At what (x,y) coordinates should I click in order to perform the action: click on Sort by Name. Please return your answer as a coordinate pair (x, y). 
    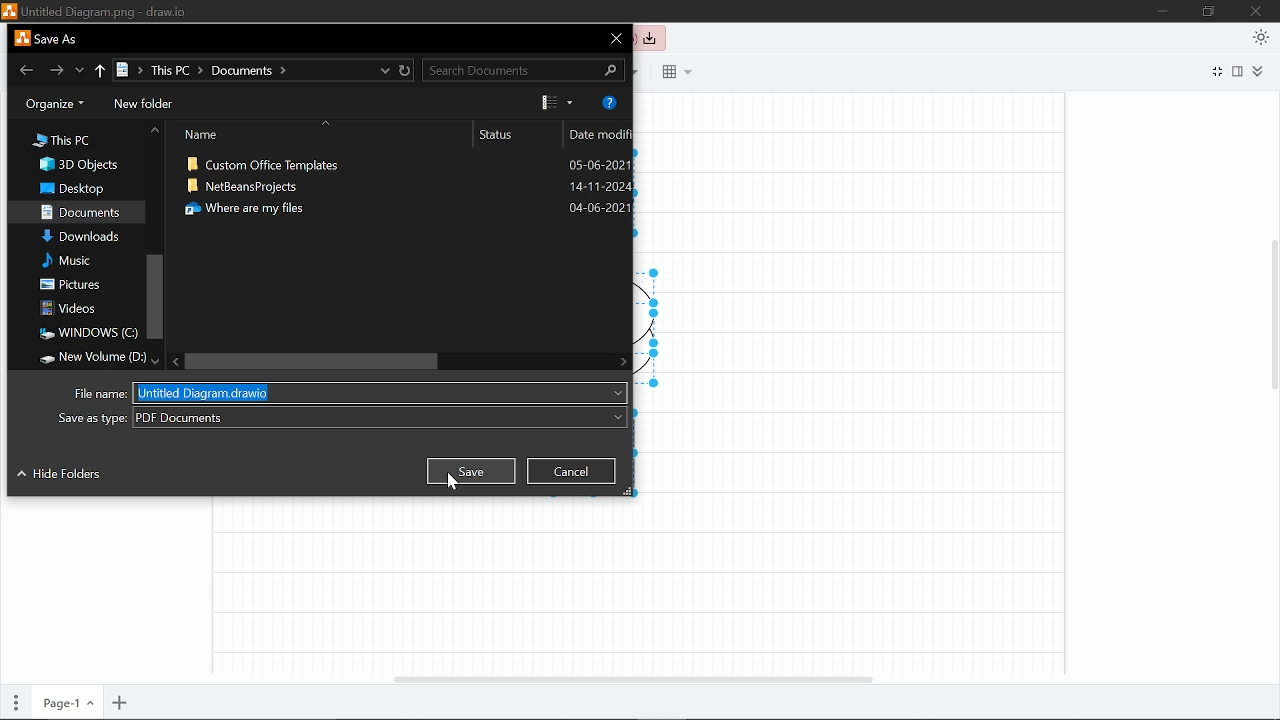
    Looking at the image, I should click on (307, 134).